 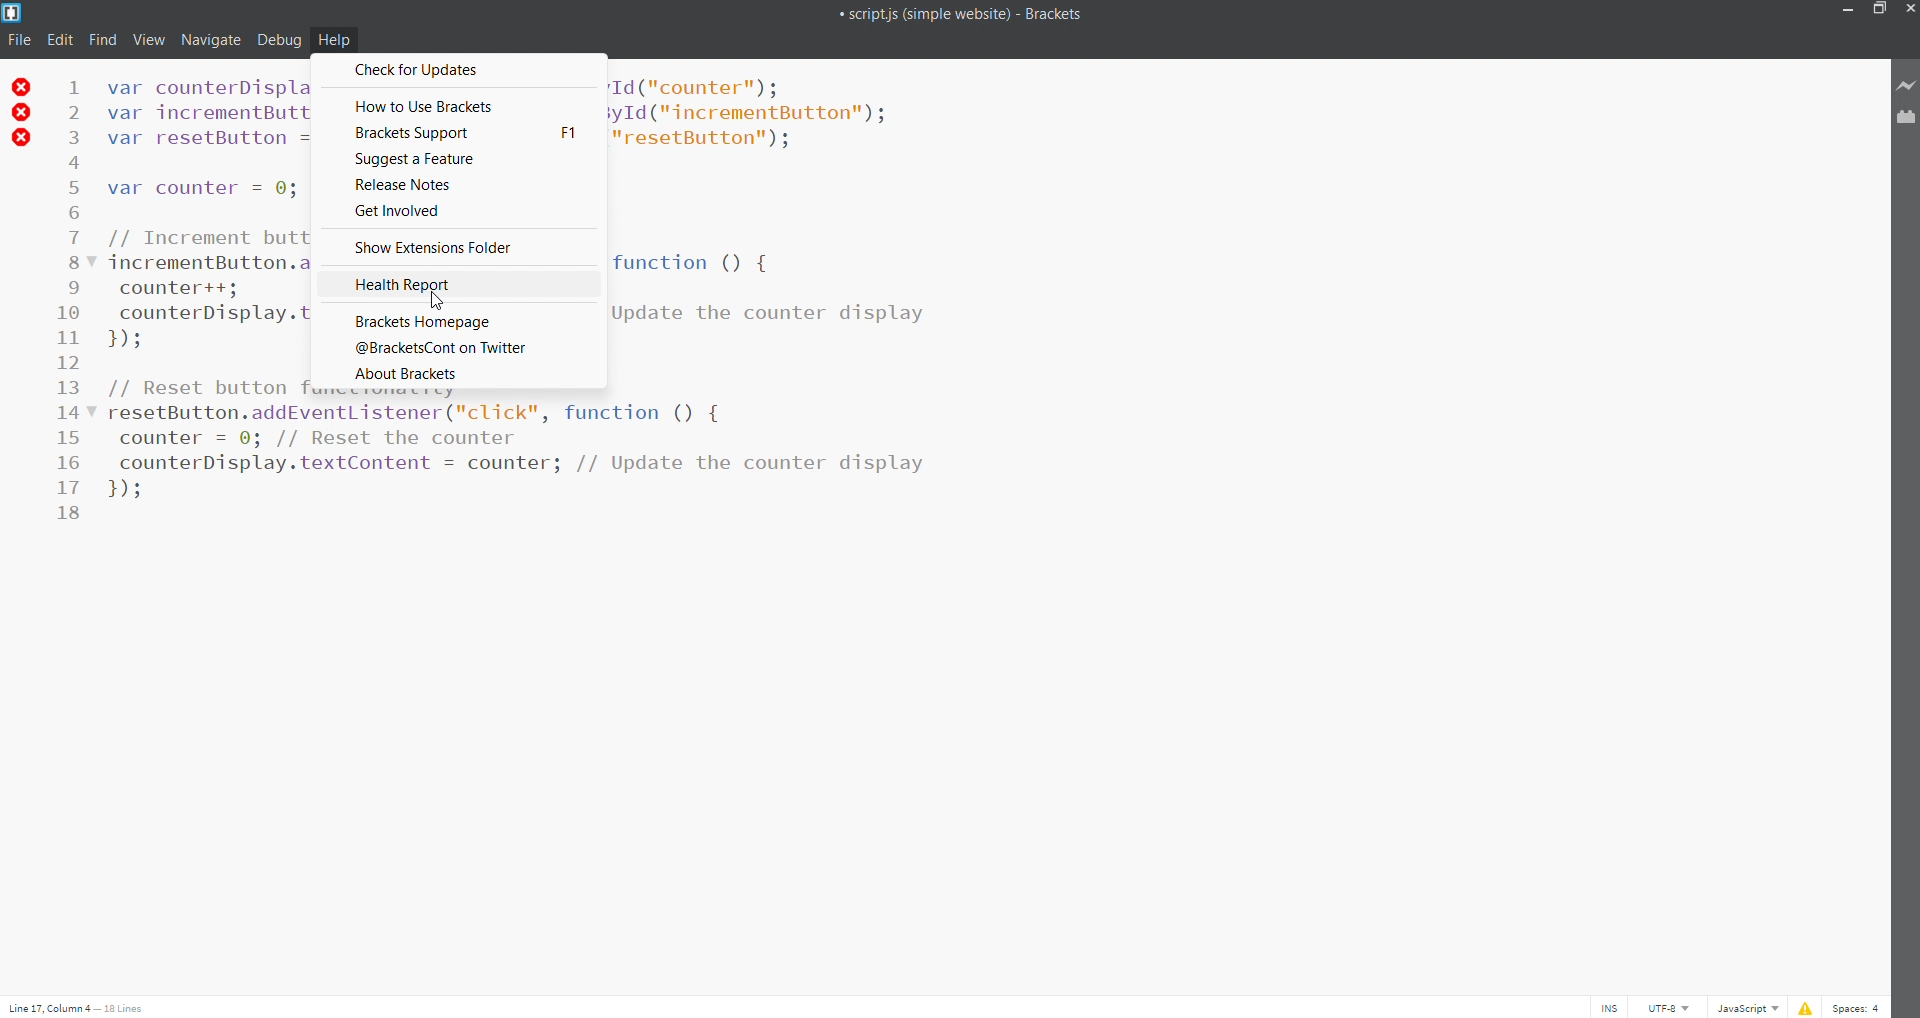 I want to click on space count, so click(x=1857, y=1006).